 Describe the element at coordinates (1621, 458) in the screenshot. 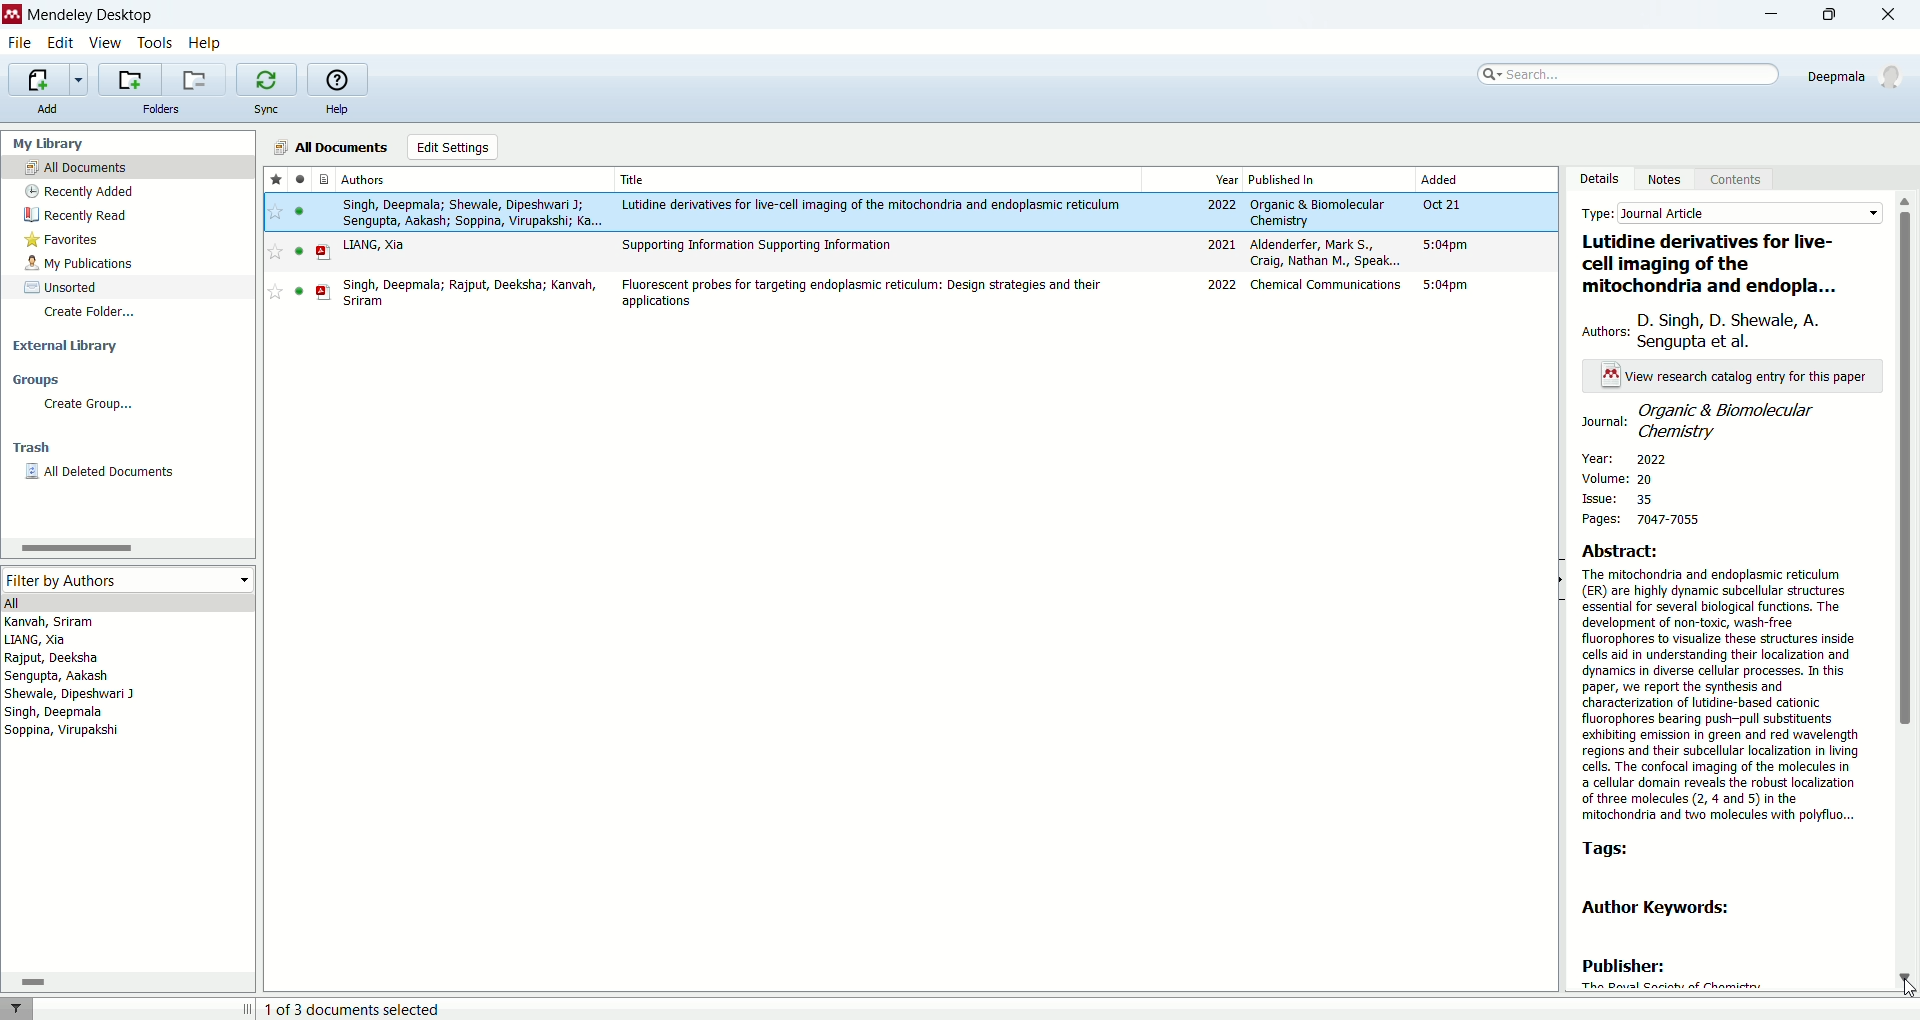

I see `year: 2022` at that location.